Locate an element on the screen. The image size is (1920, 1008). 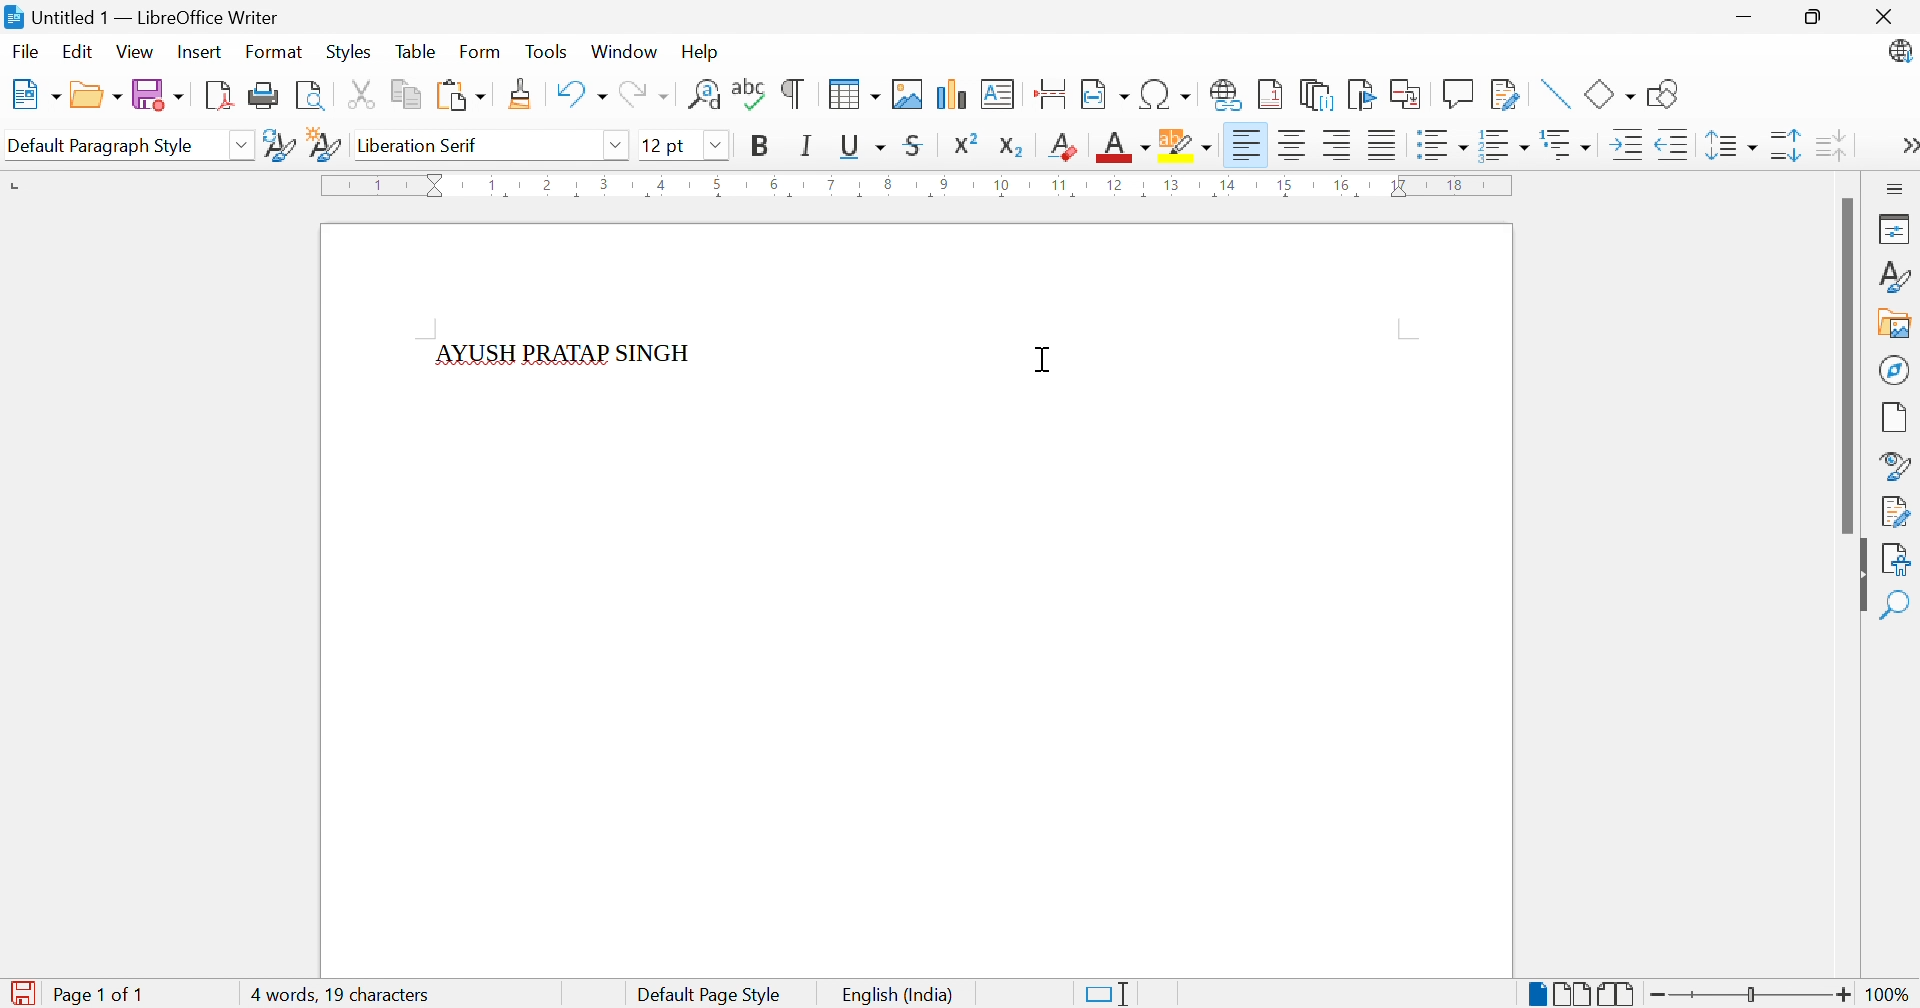
Restore Down is located at coordinates (1814, 14).